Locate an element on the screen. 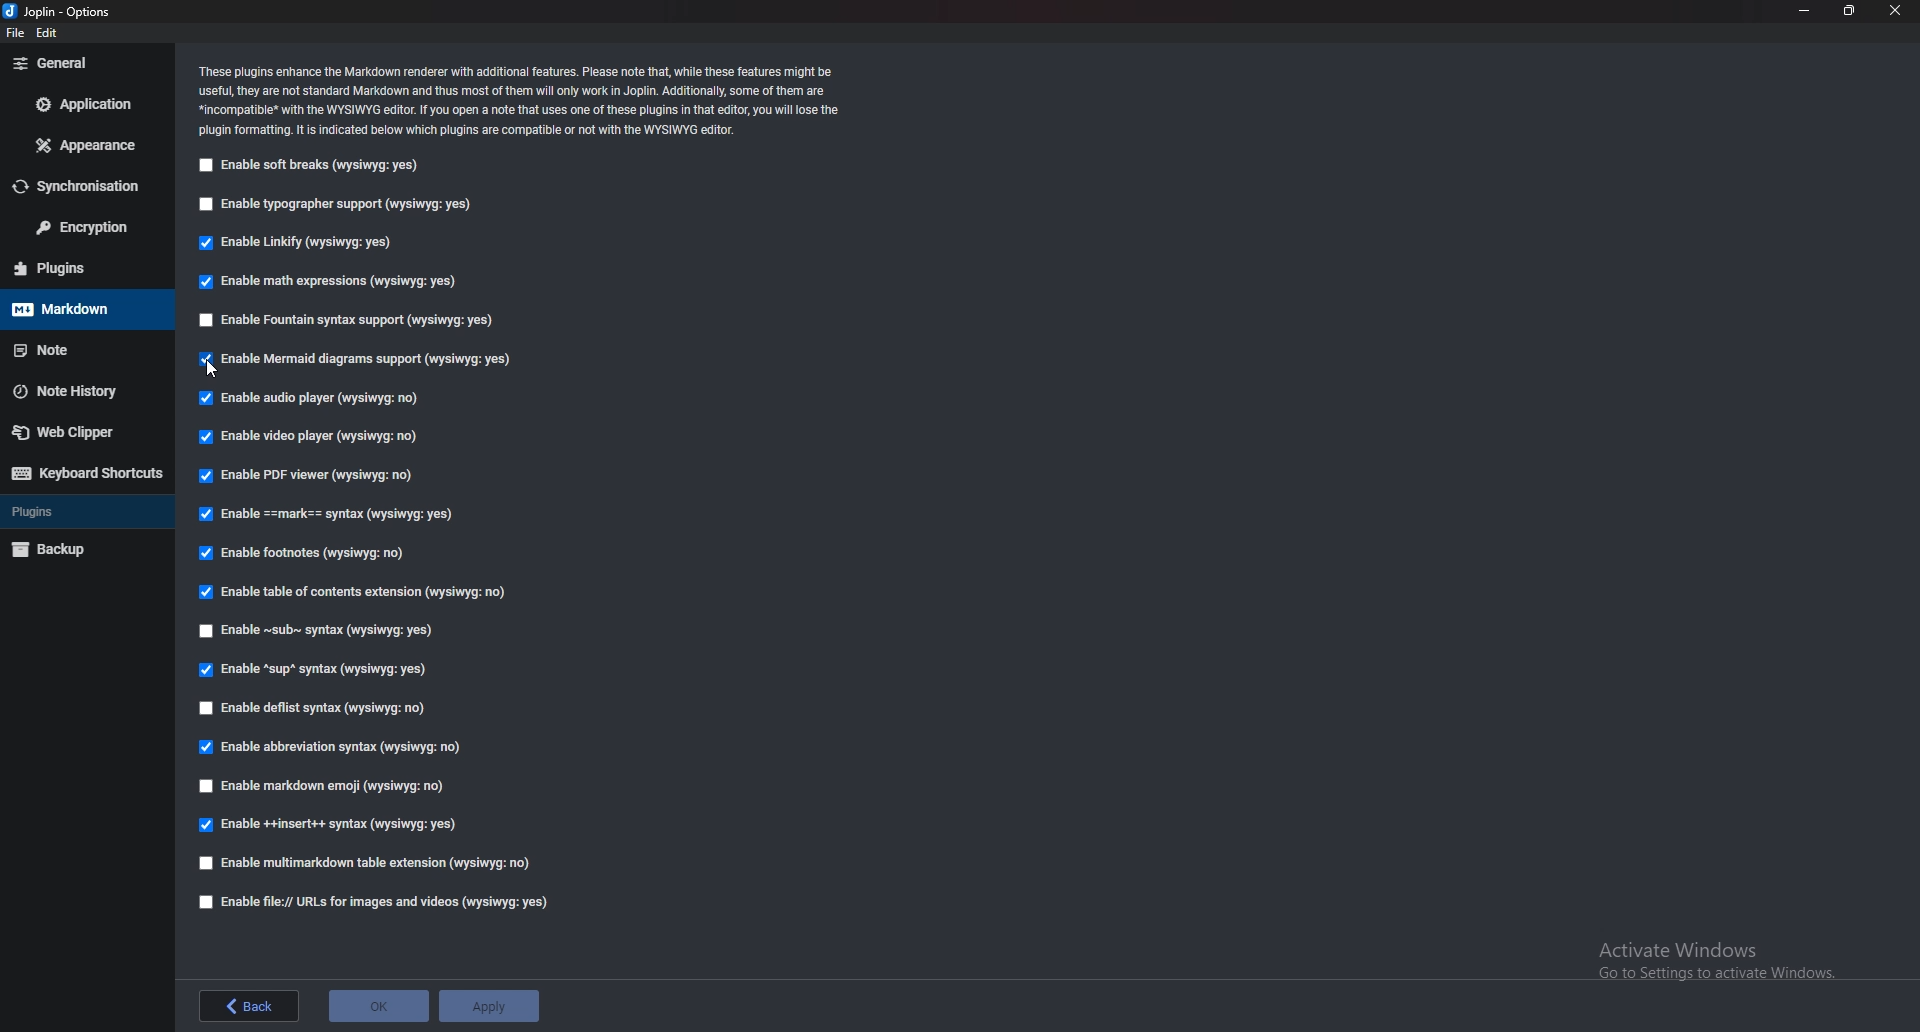  enable mermaid diagrams is located at coordinates (358, 360).